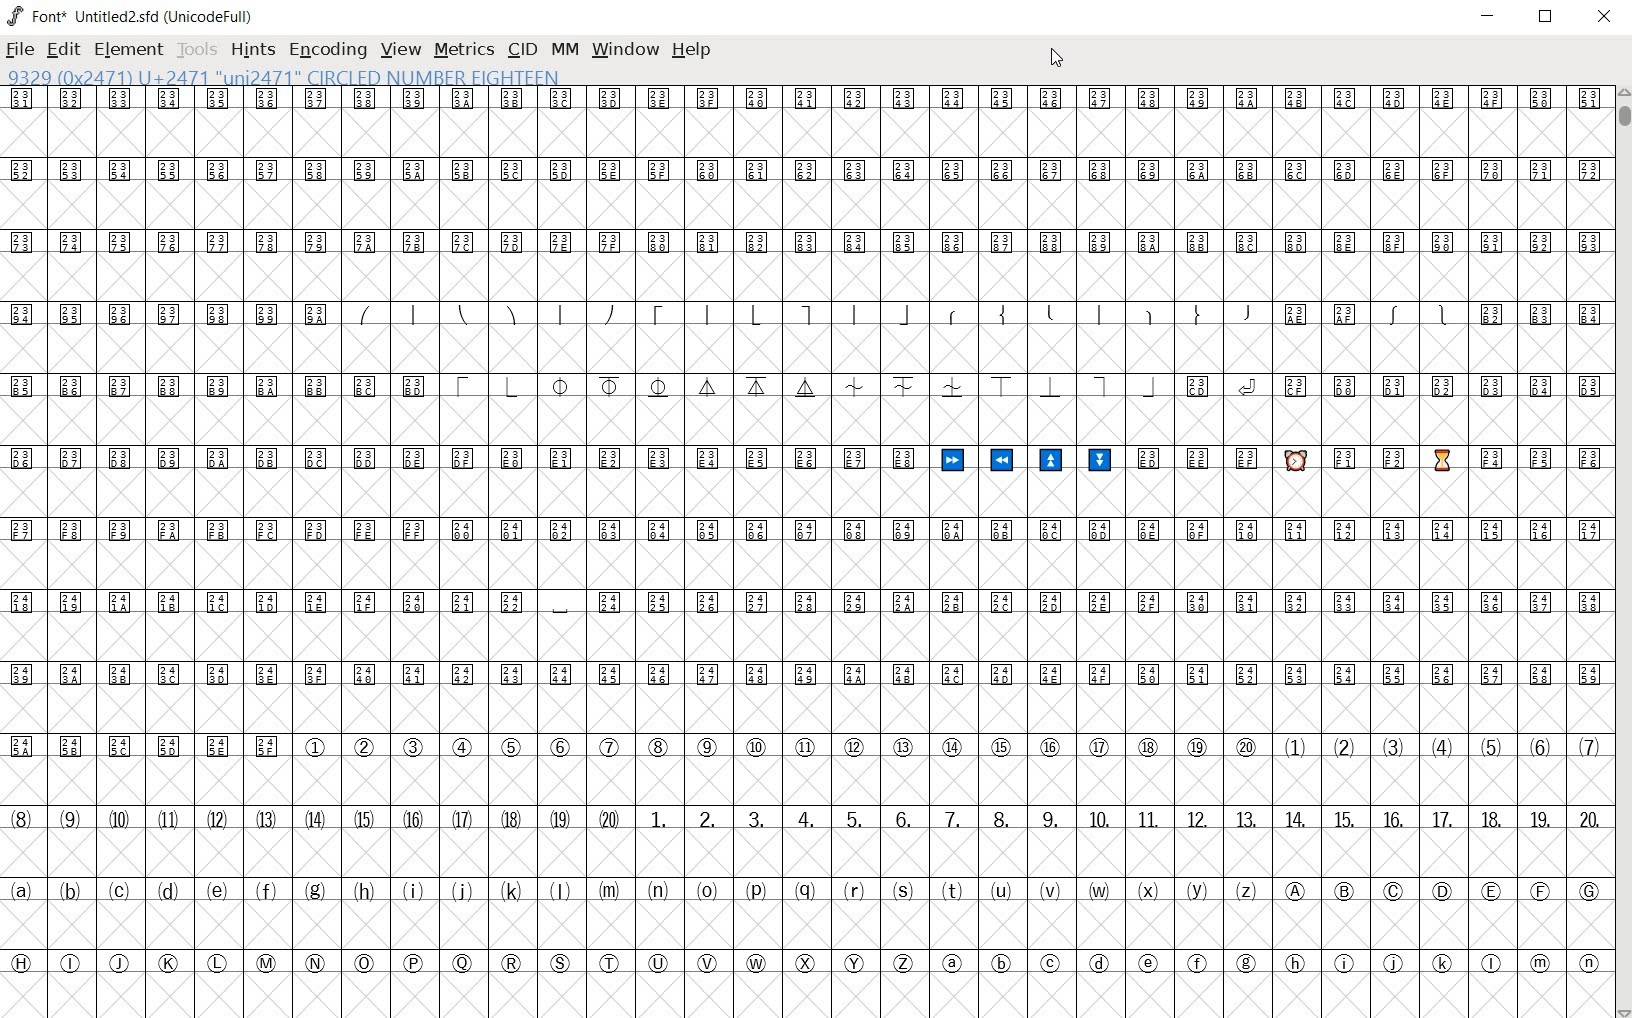 The width and height of the screenshot is (1632, 1018). What do you see at coordinates (287, 79) in the screenshot?
I see `9329 (0x2471) U+2471 "uni2471" CIRCLED NUMBER EIGHTEEN` at bounding box center [287, 79].